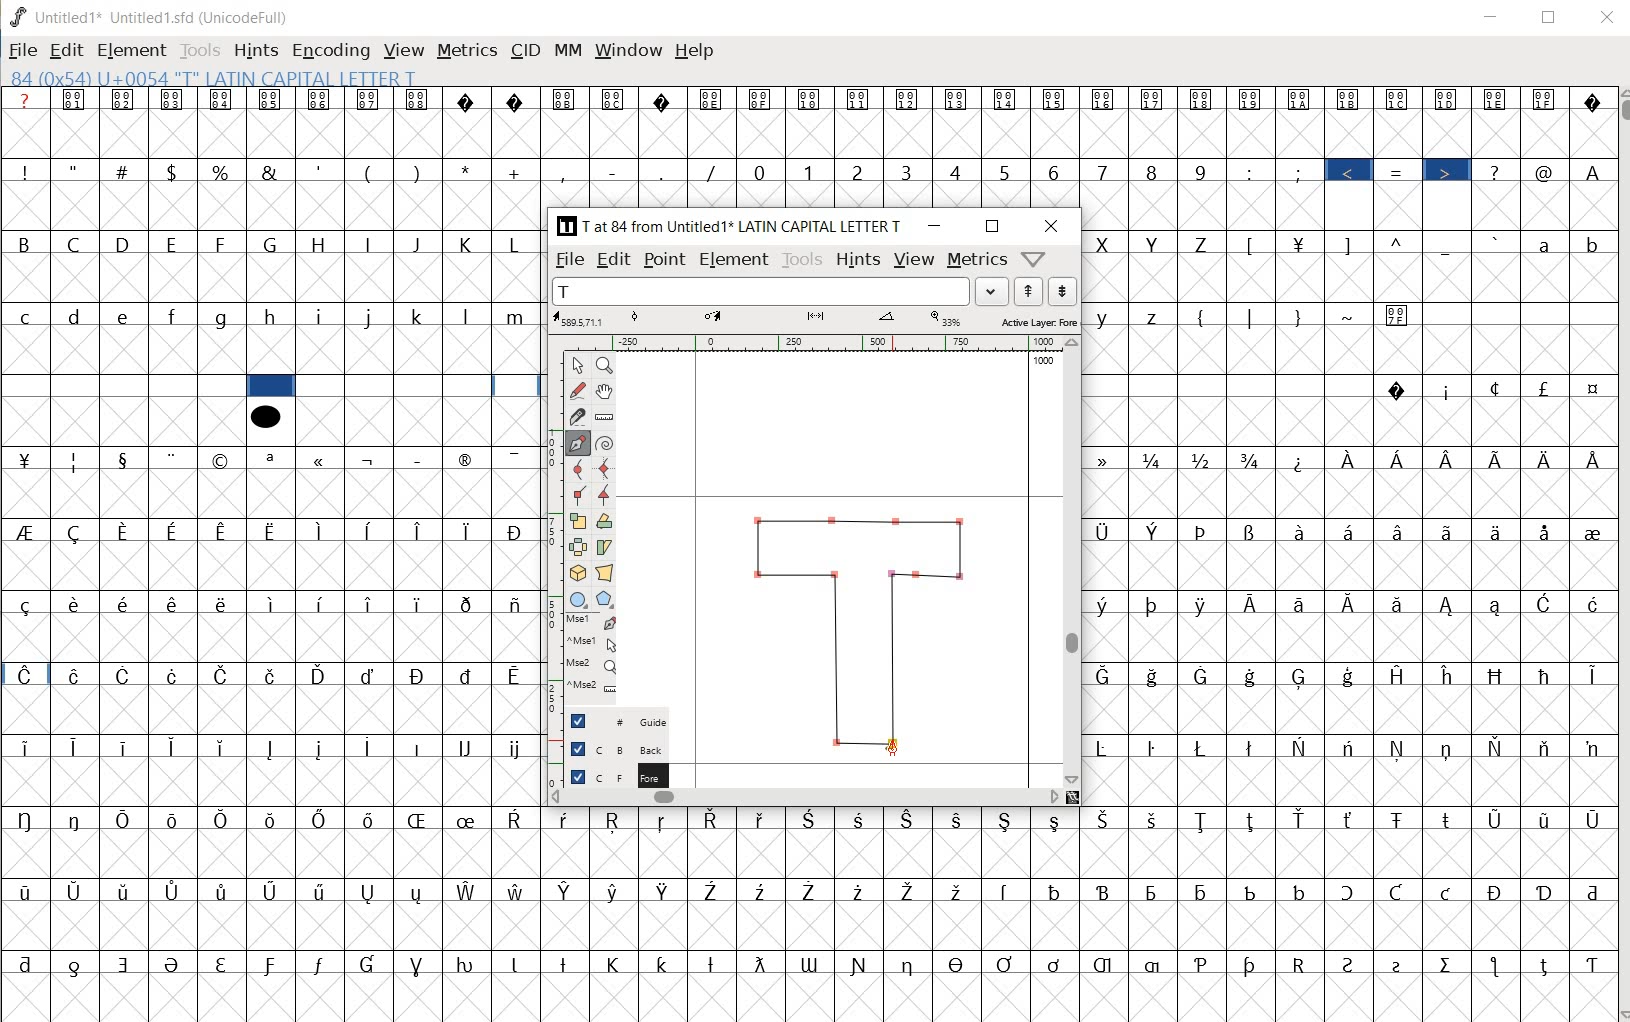  I want to click on Symbol, so click(567, 819).